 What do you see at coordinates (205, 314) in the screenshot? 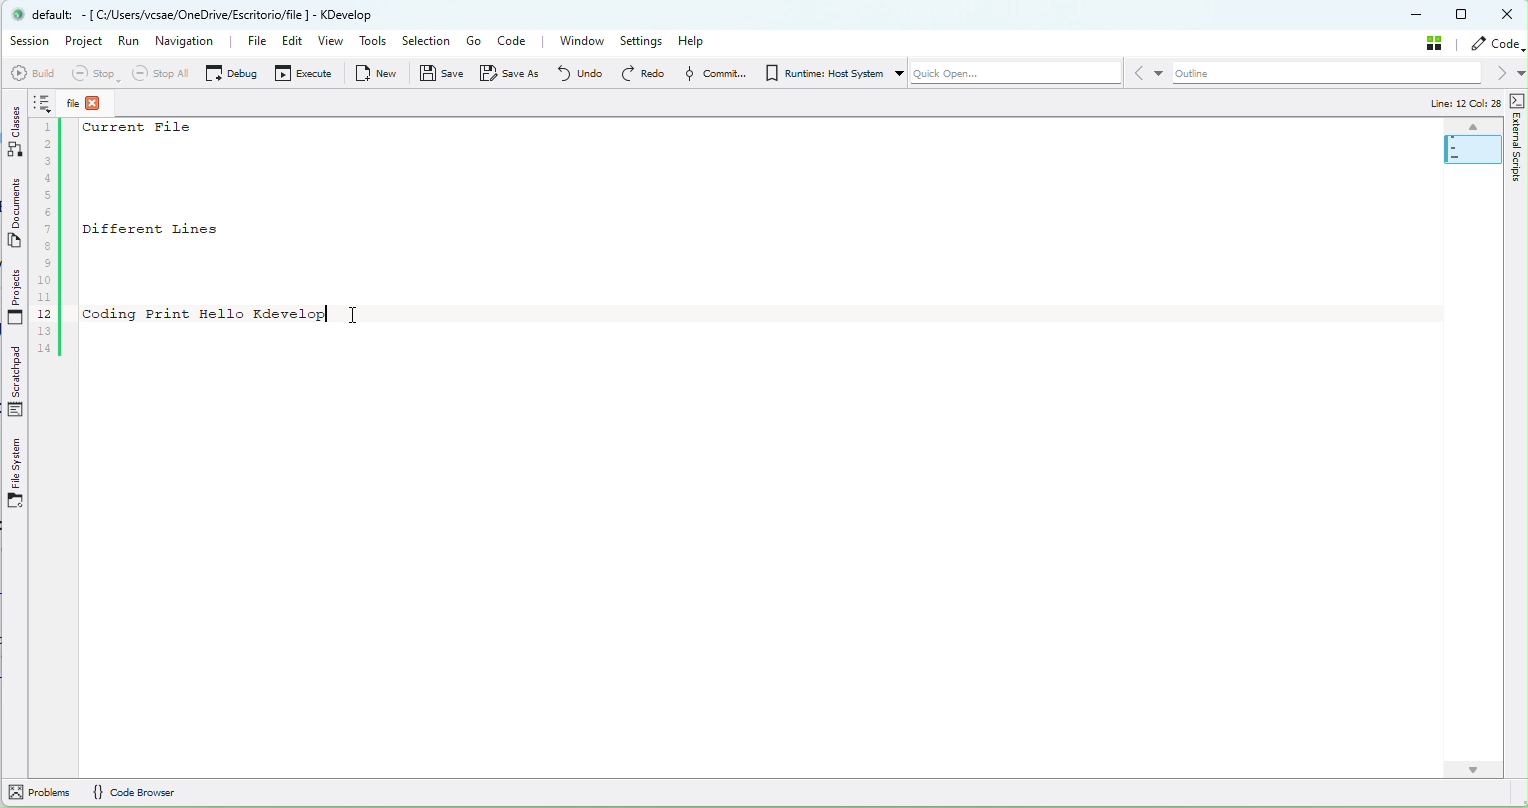
I see `Coding Print Hello Kdevelop` at bounding box center [205, 314].